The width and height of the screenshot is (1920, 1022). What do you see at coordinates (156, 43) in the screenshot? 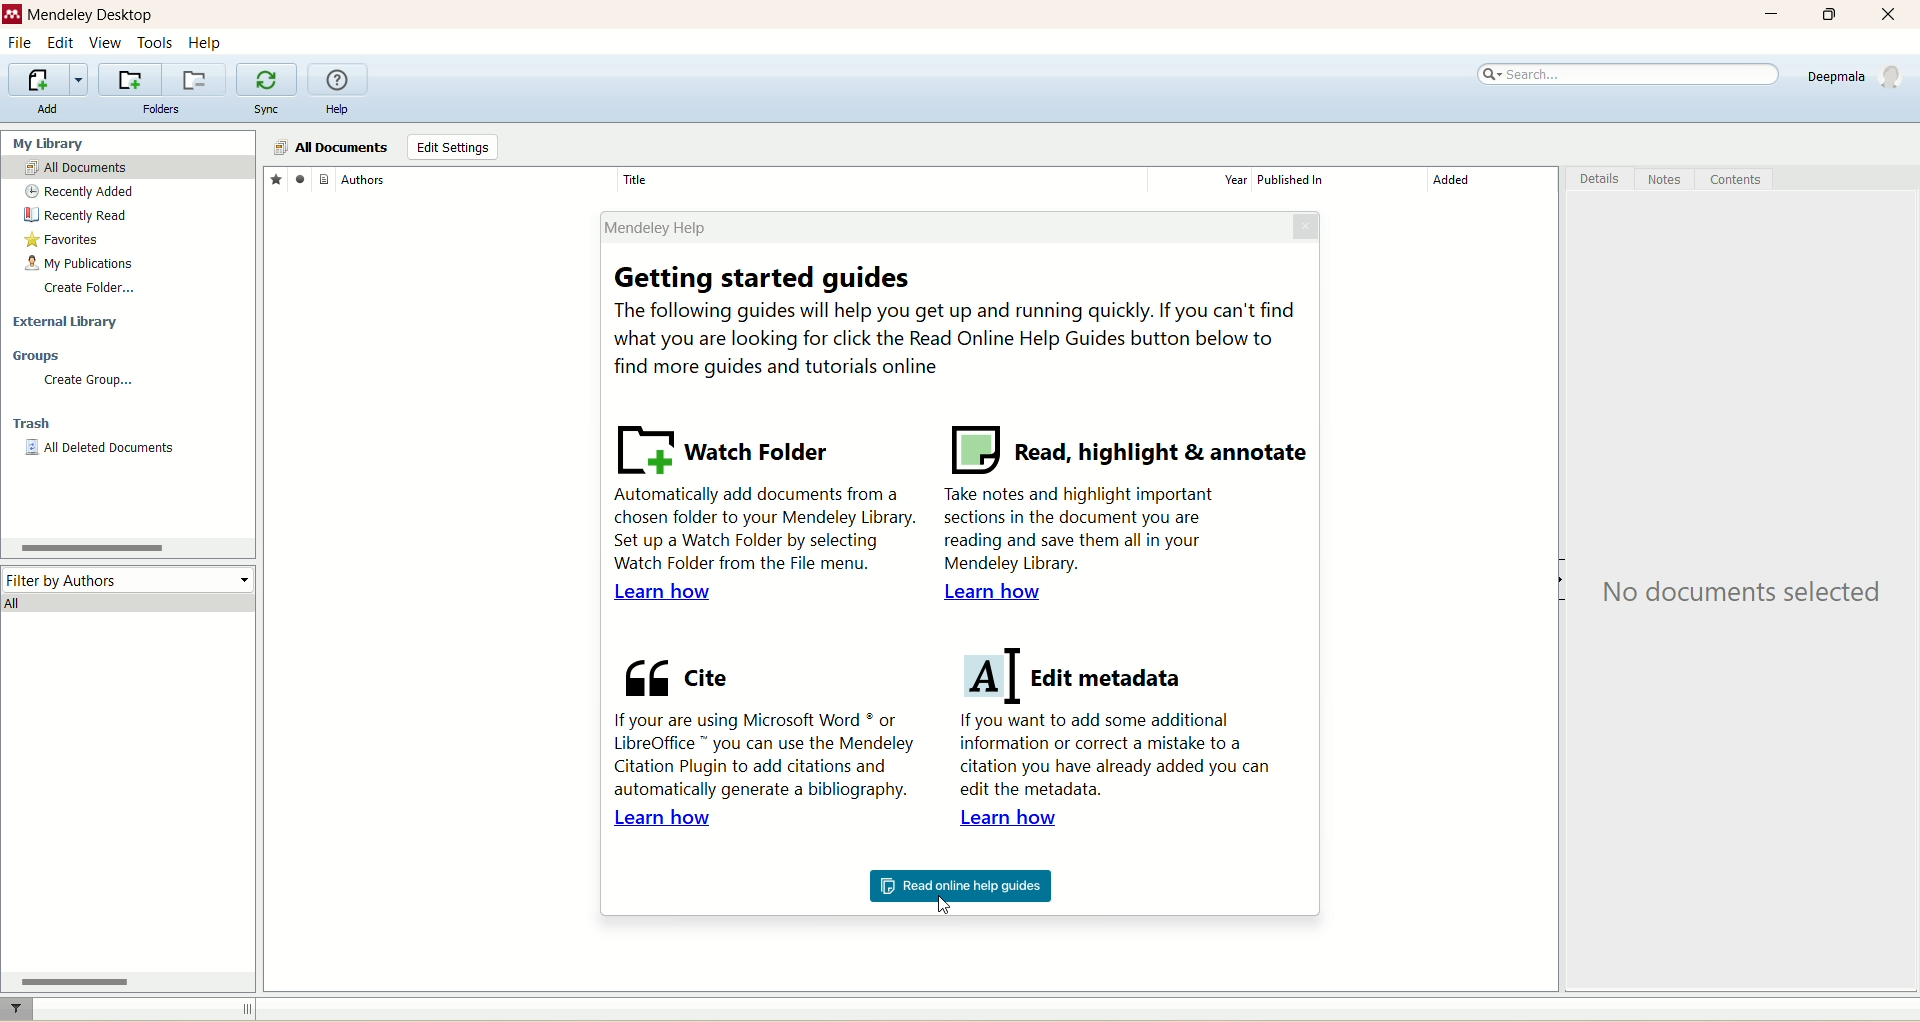
I see `tools` at bounding box center [156, 43].